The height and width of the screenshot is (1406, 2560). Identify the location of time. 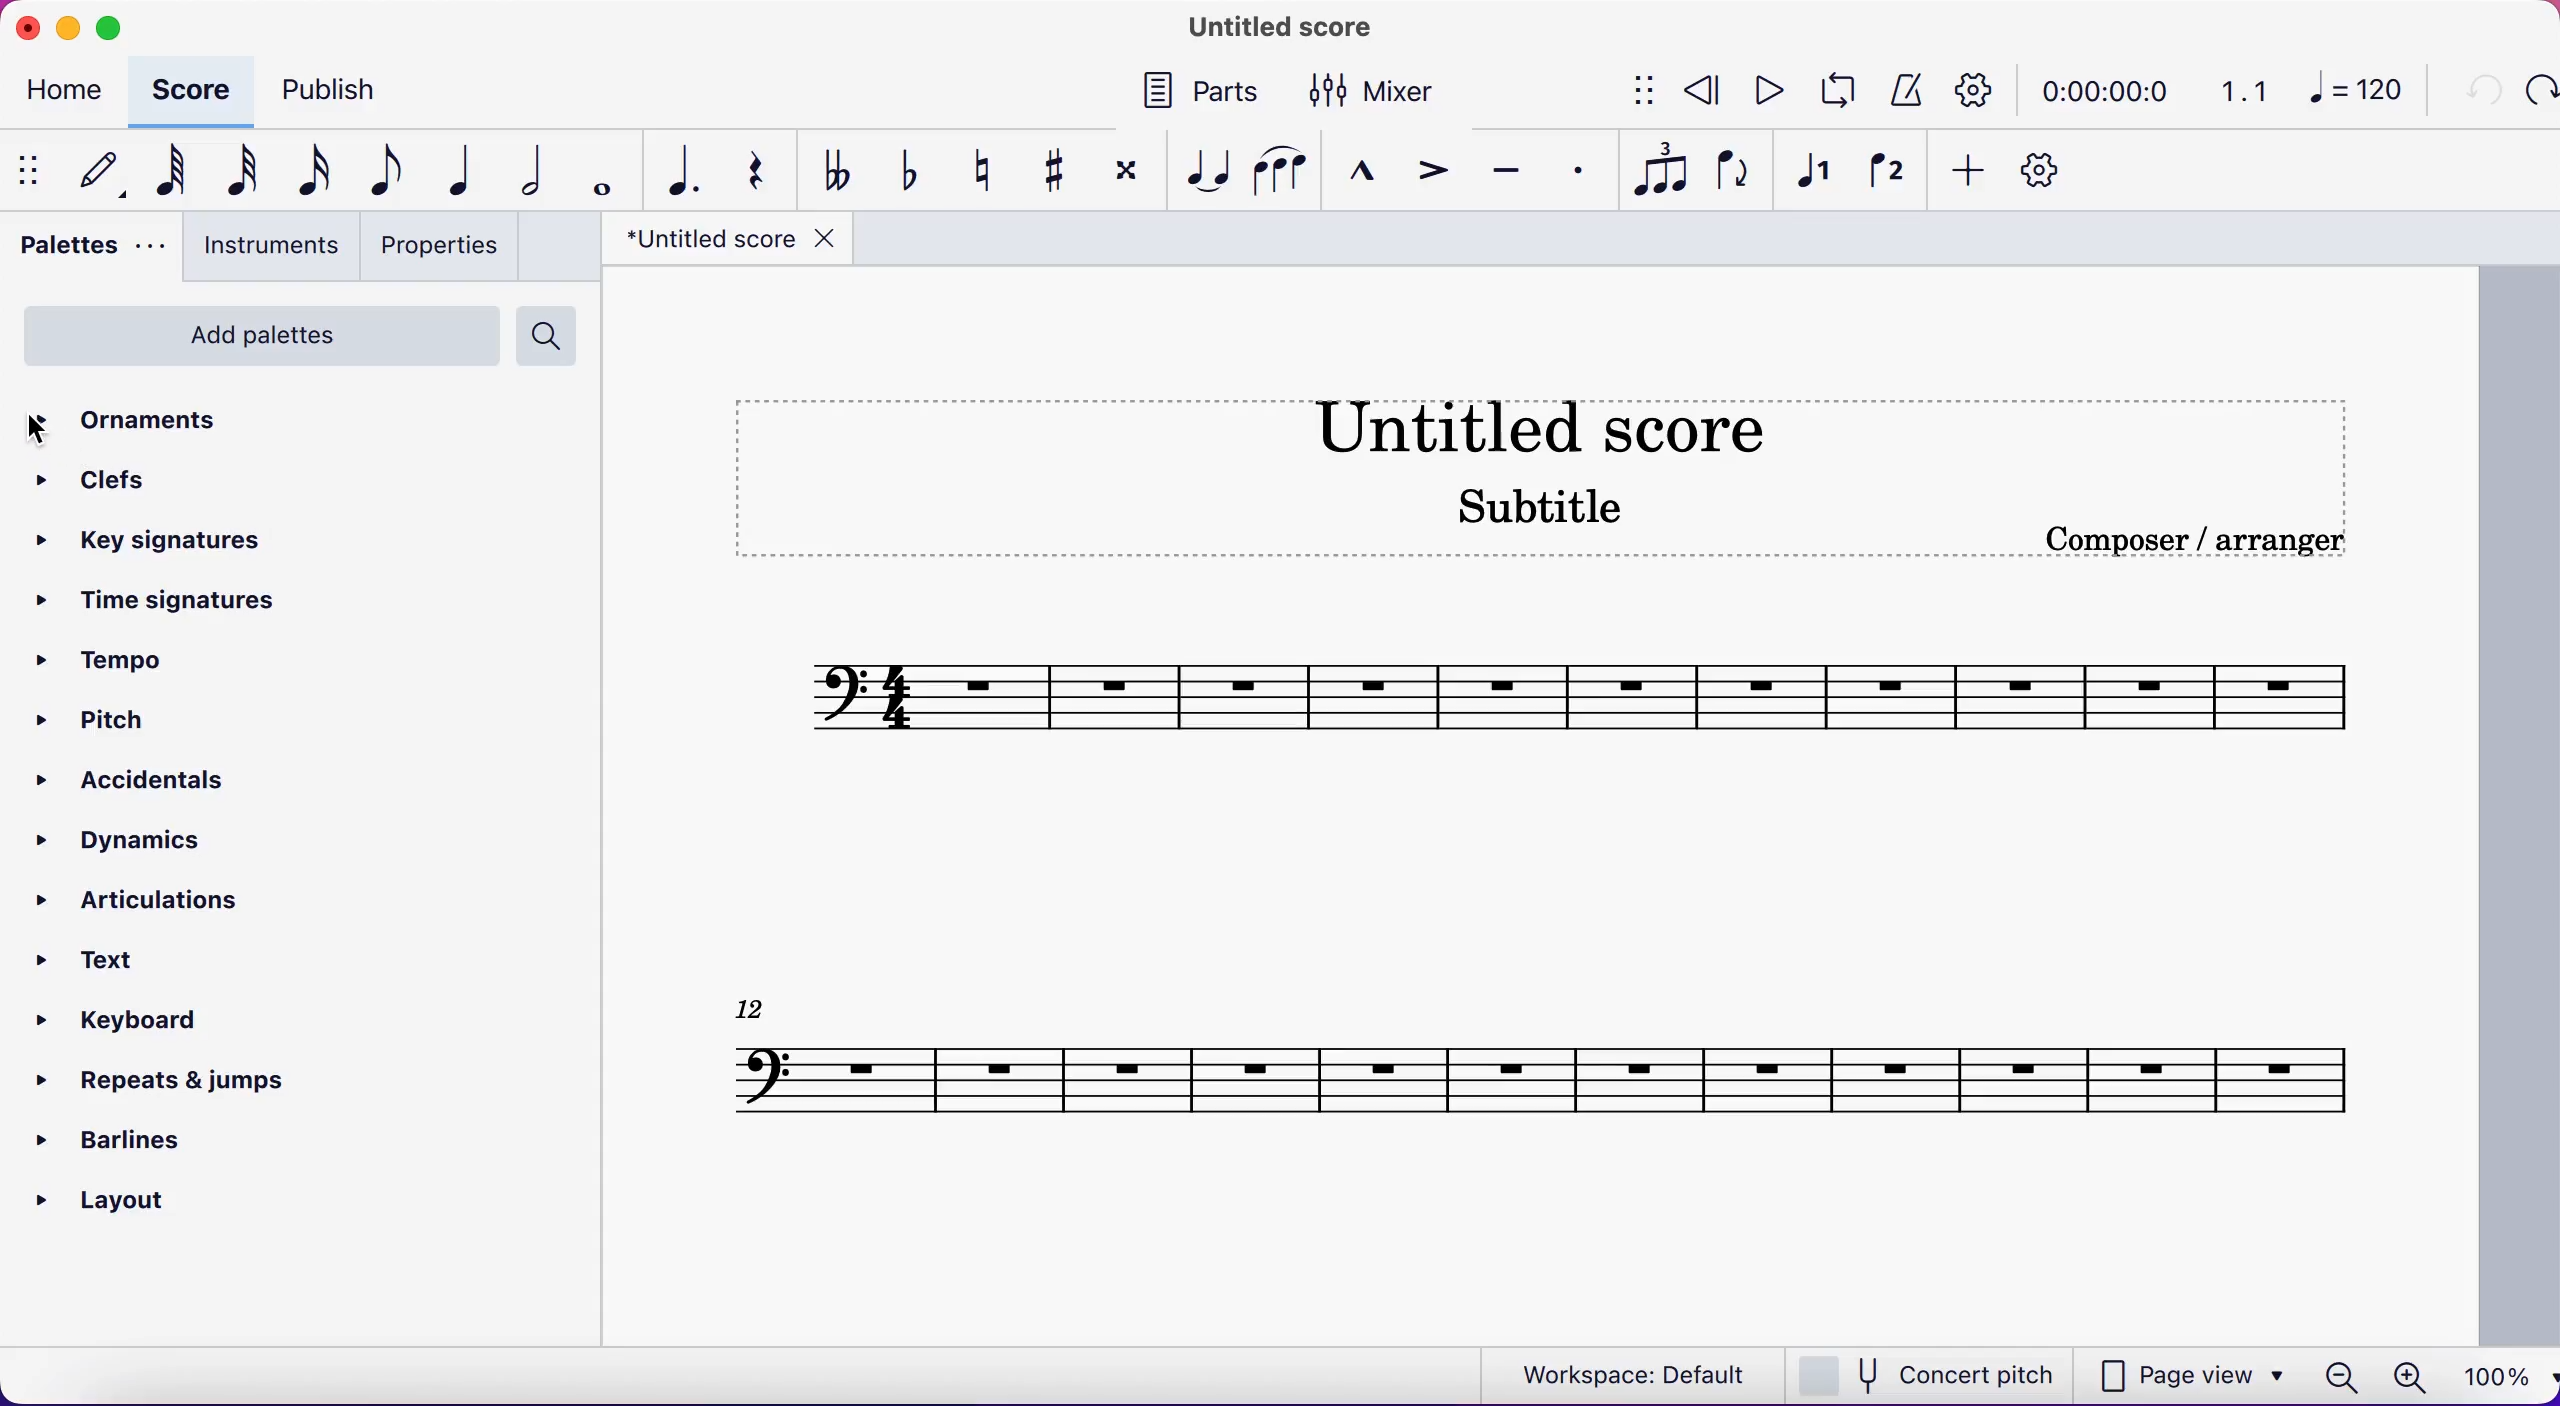
(2112, 90).